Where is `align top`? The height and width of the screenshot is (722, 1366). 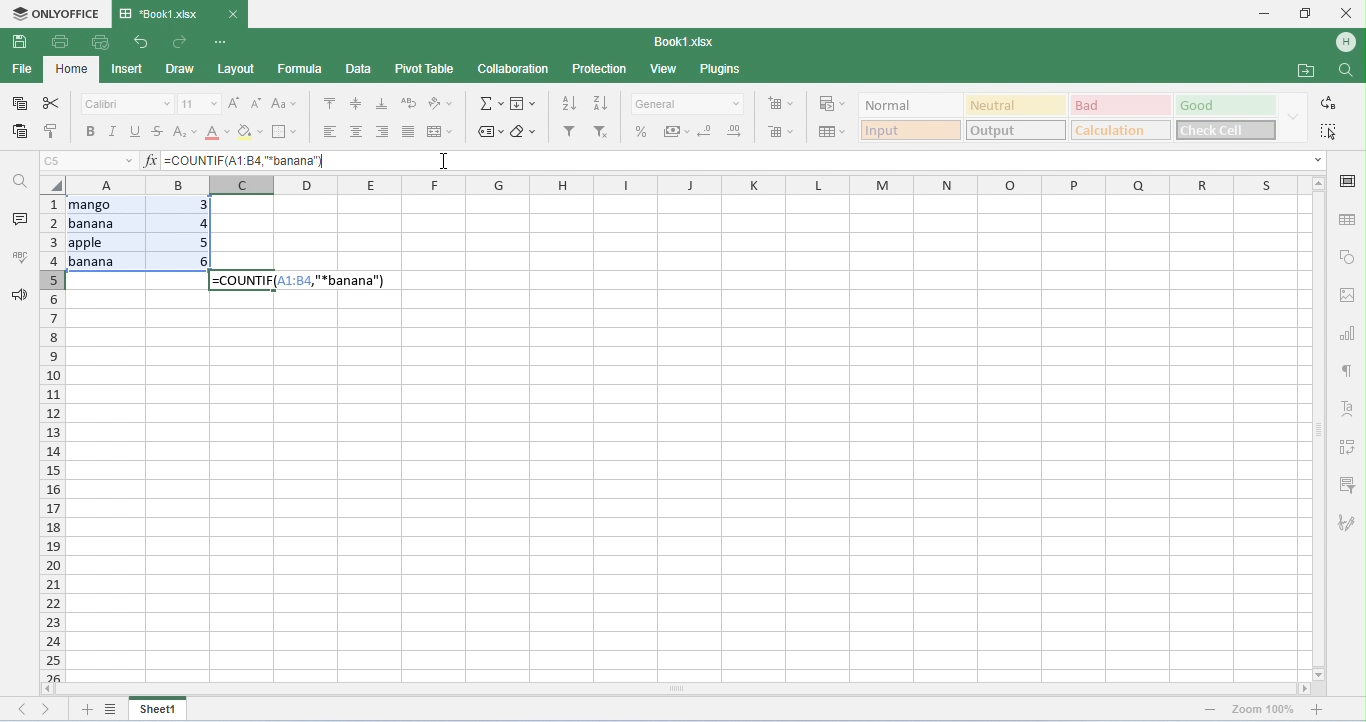
align top is located at coordinates (327, 102).